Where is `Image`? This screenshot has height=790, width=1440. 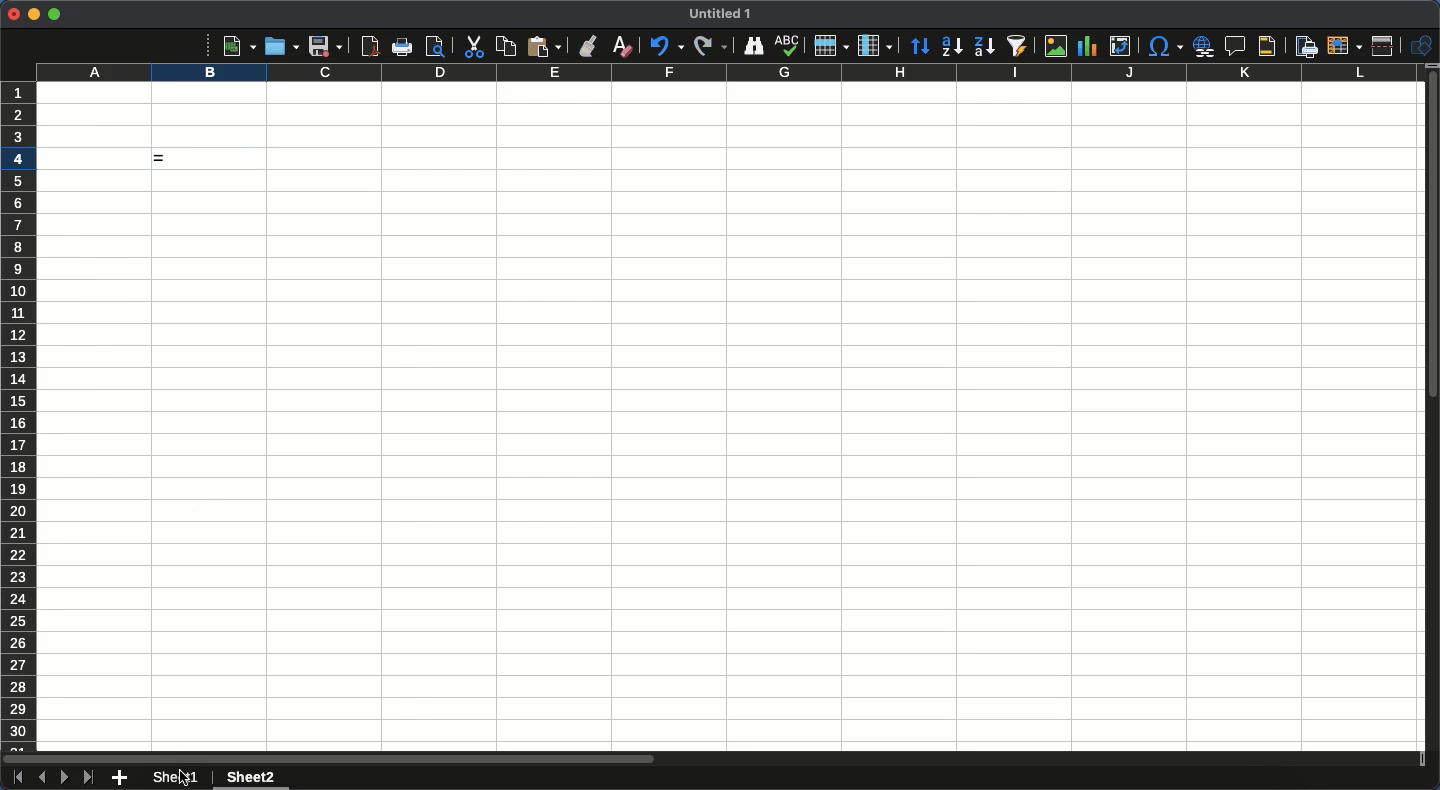 Image is located at coordinates (1051, 46).